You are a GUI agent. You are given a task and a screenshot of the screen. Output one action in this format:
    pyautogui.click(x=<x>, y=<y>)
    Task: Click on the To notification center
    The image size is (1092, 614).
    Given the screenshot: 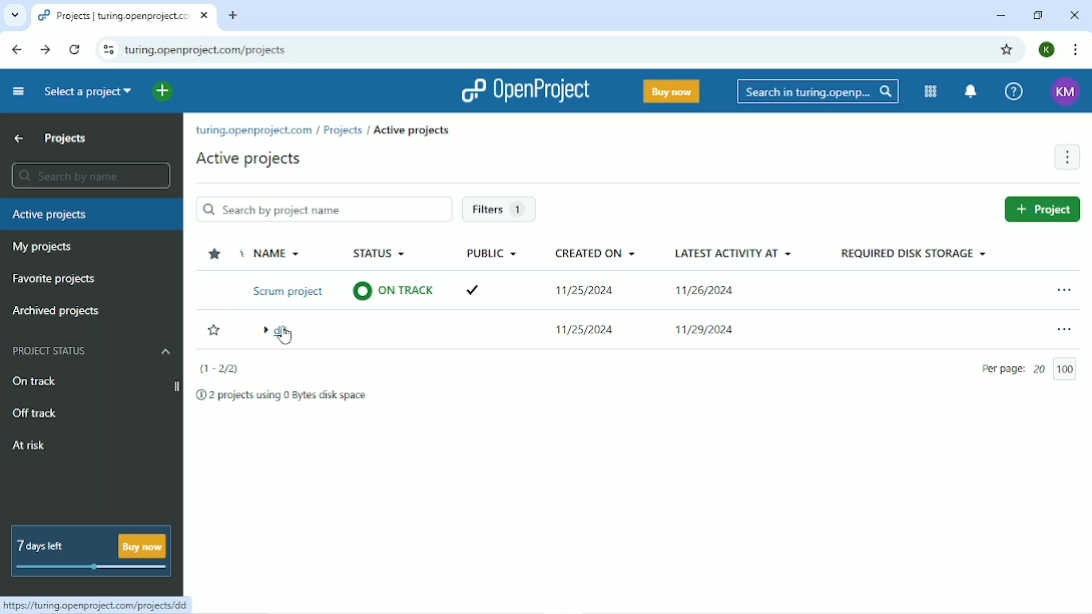 What is the action you would take?
    pyautogui.click(x=972, y=91)
    